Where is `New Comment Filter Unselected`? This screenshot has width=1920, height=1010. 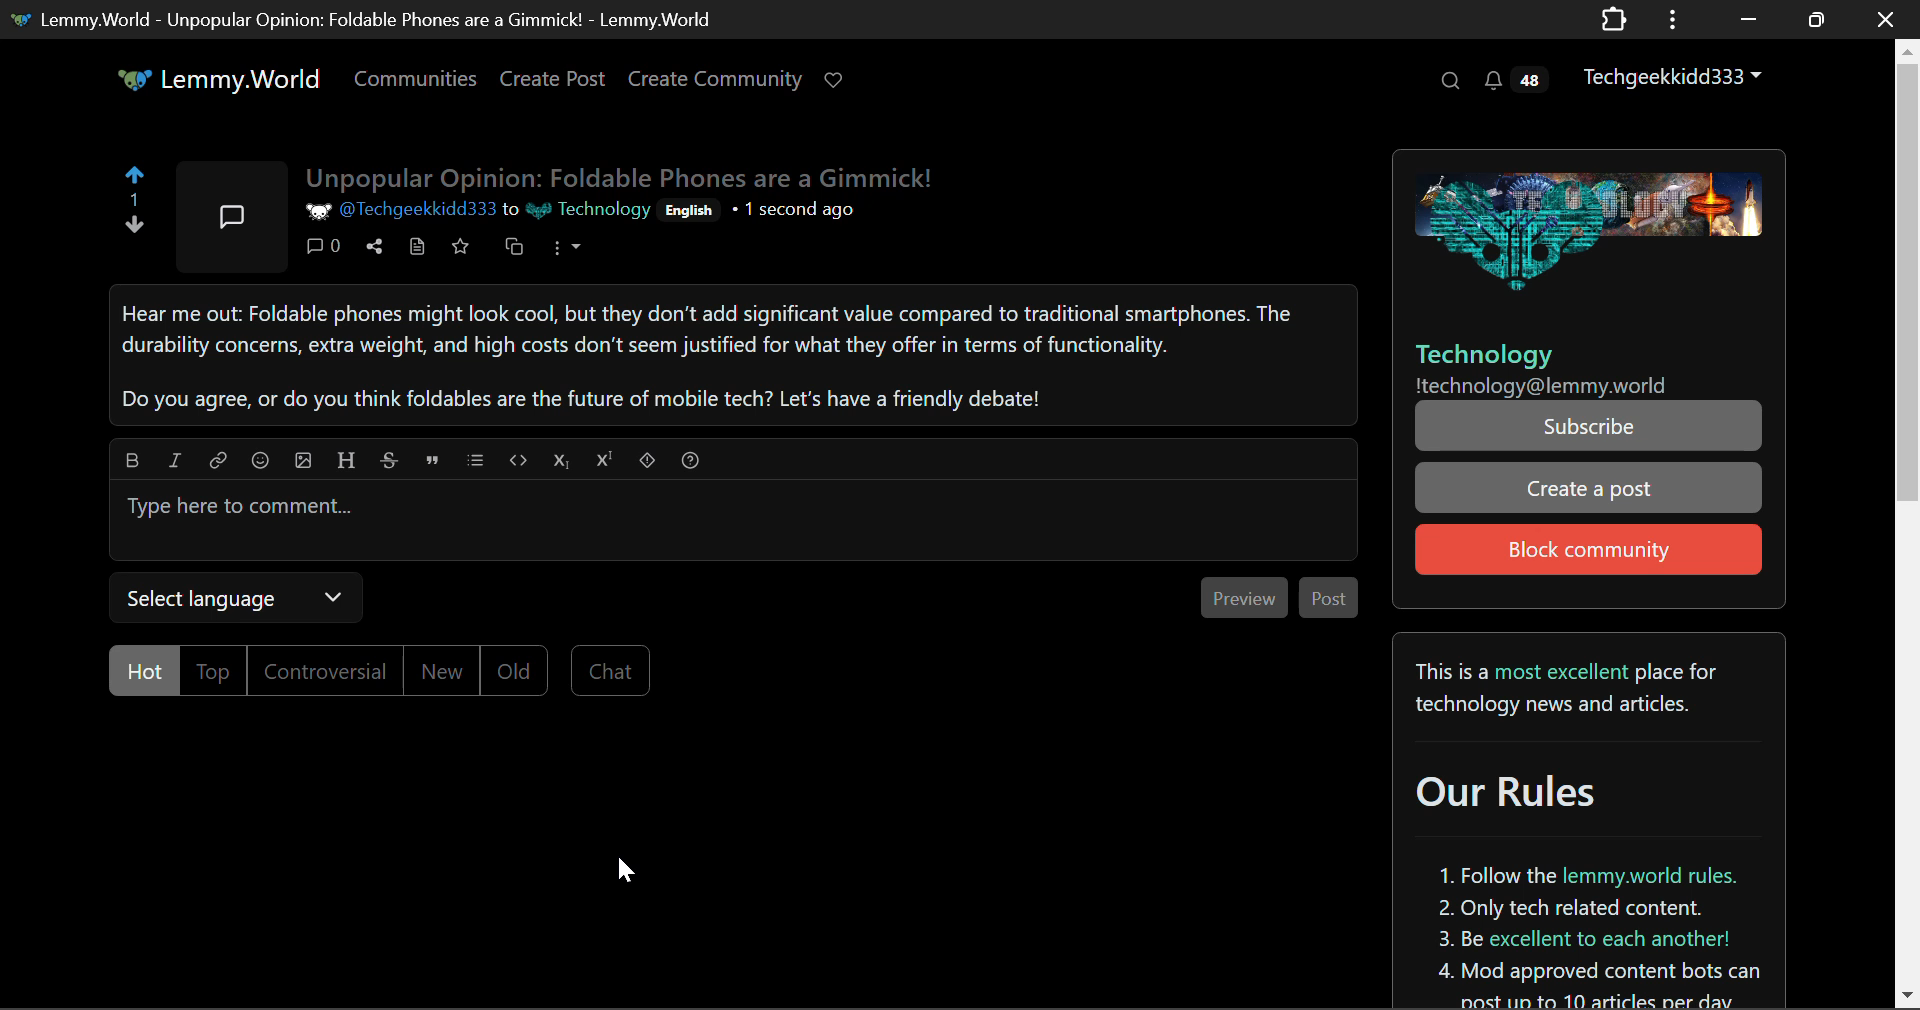 New Comment Filter Unselected is located at coordinates (440, 670).